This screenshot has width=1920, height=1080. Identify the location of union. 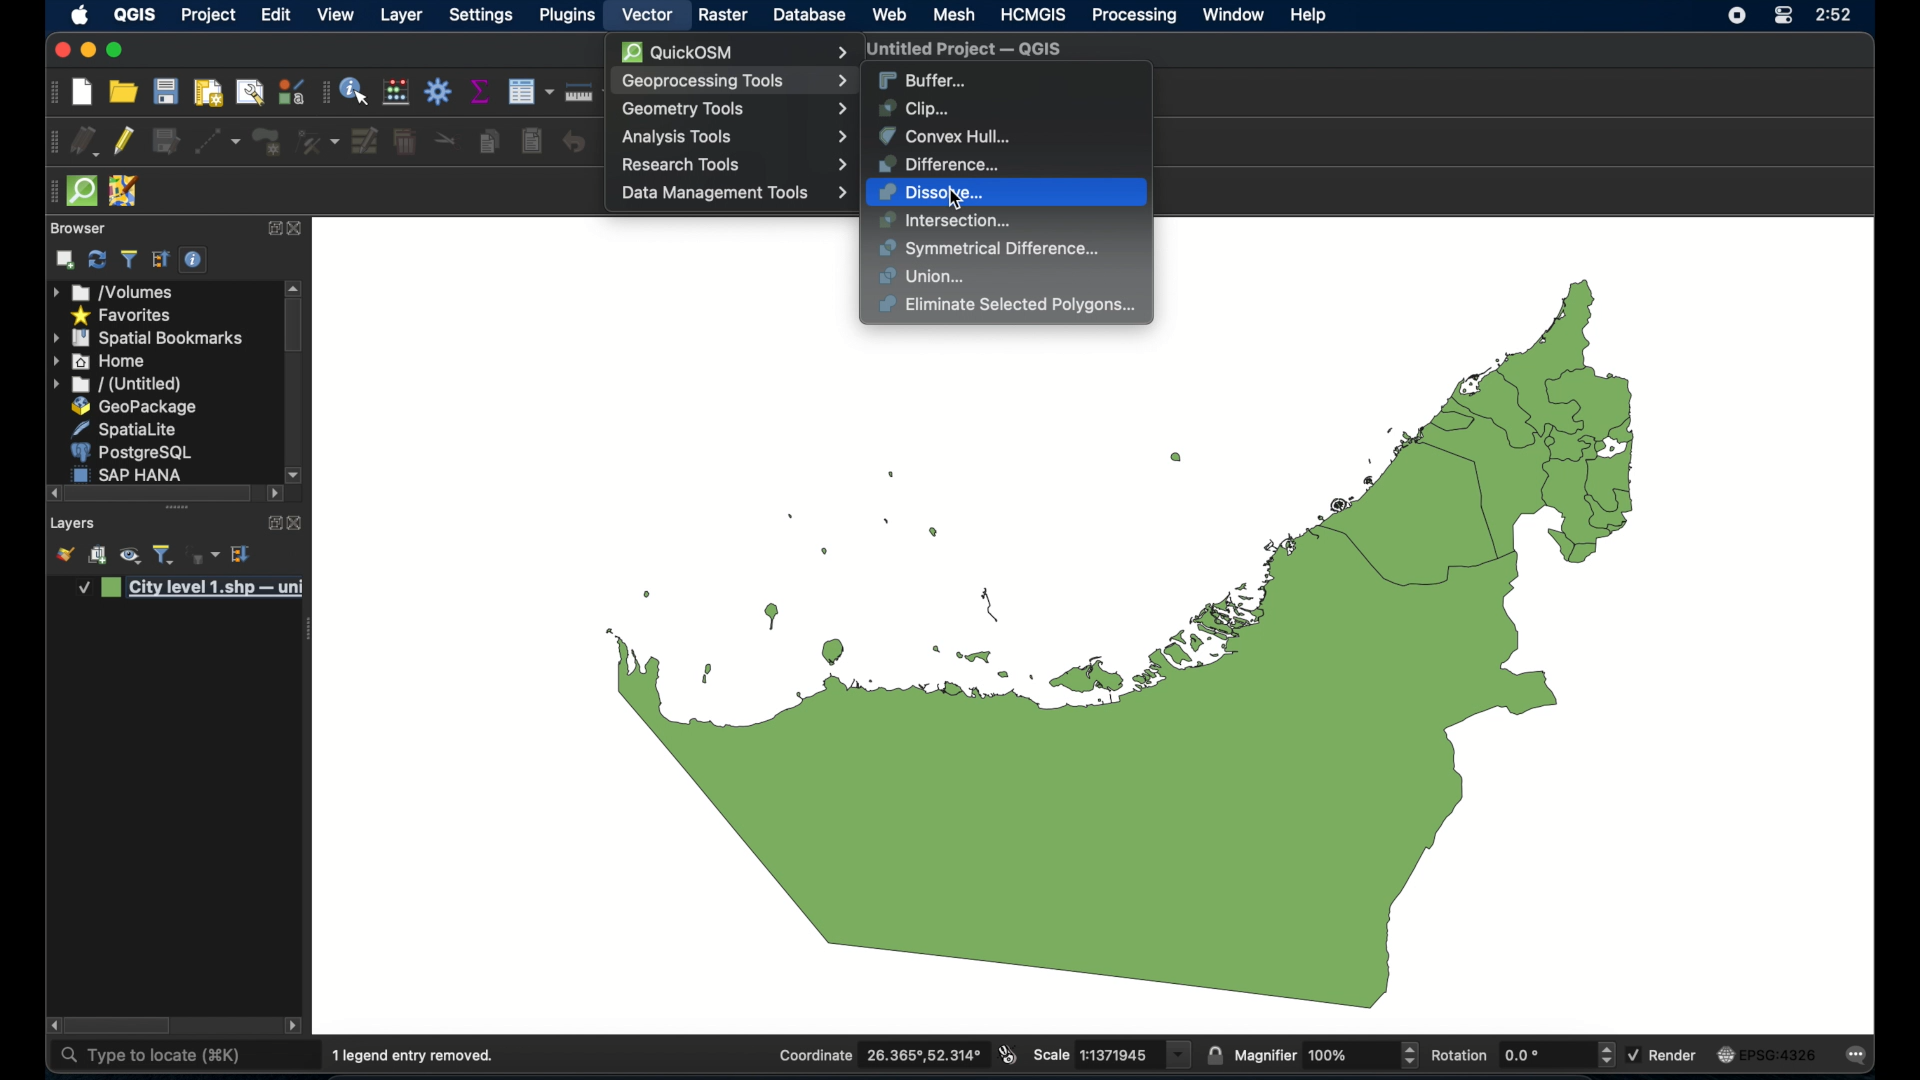
(924, 277).